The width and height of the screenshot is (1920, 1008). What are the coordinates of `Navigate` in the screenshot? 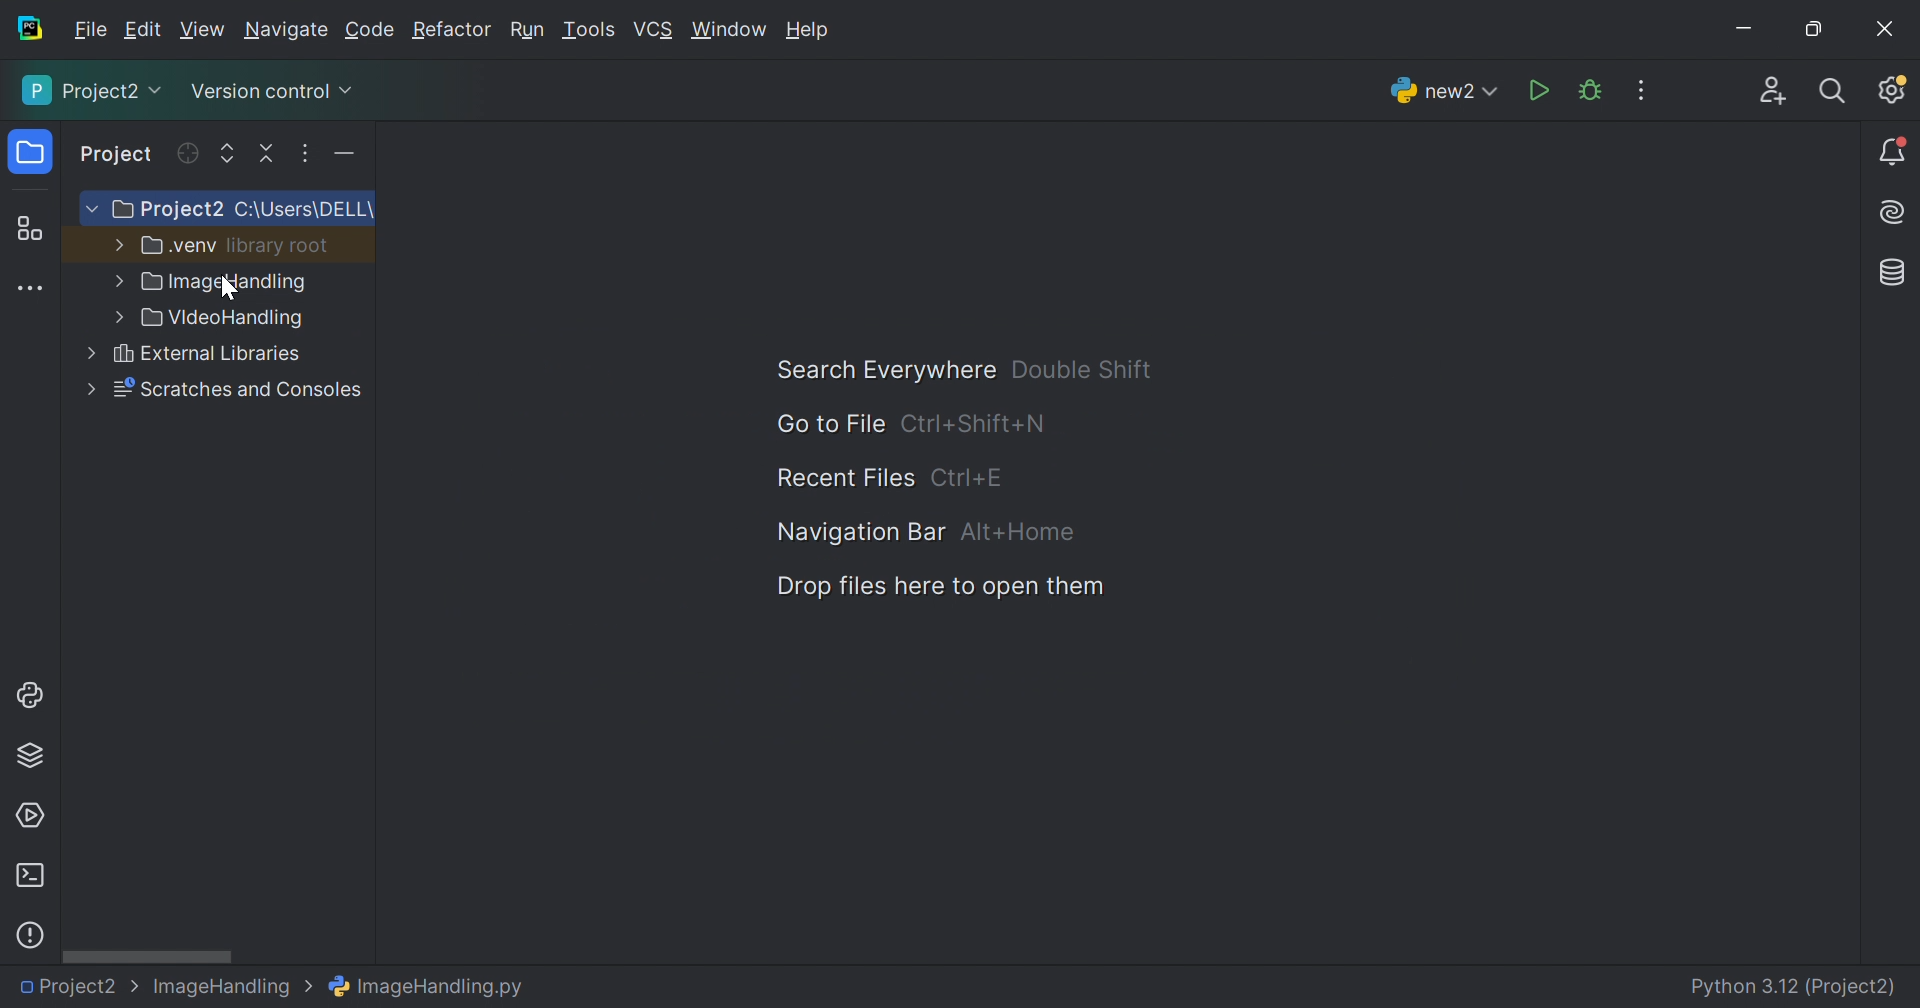 It's located at (288, 33).